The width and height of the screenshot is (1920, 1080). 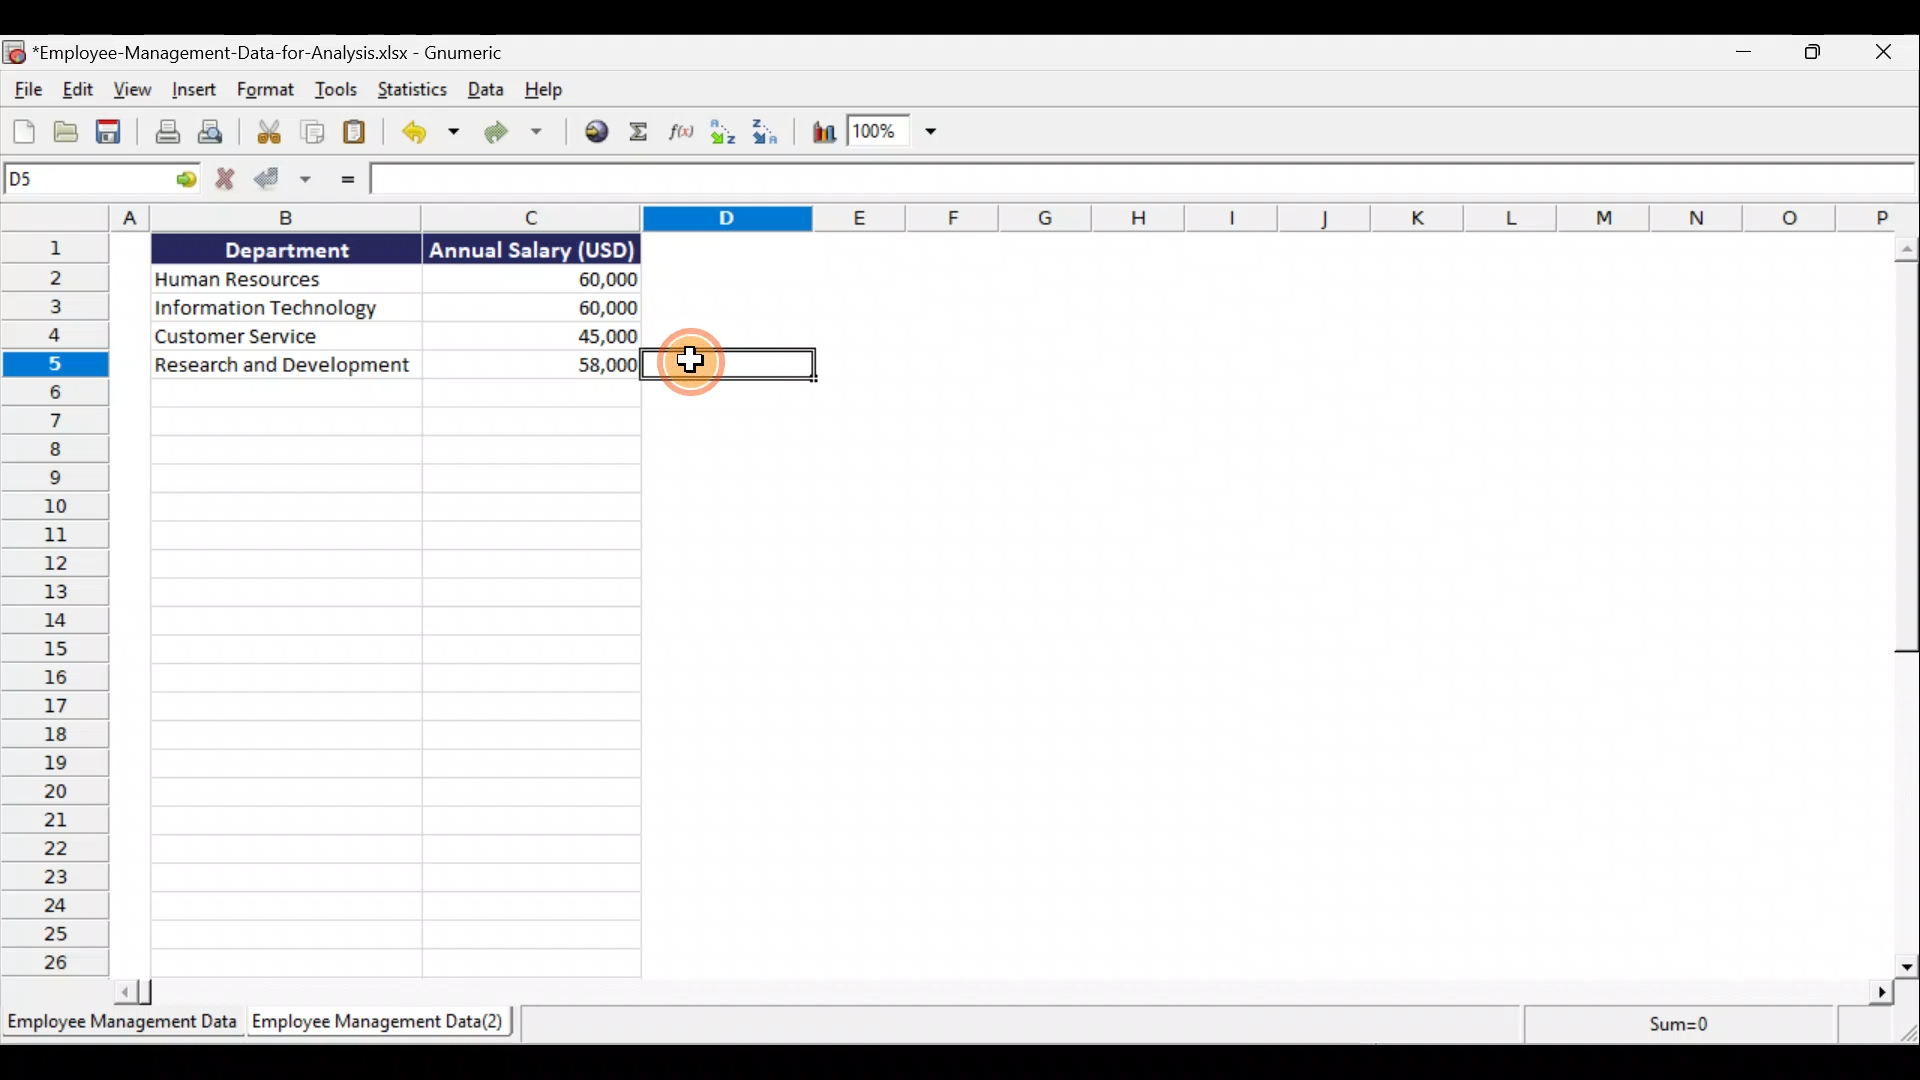 What do you see at coordinates (25, 88) in the screenshot?
I see `File` at bounding box center [25, 88].